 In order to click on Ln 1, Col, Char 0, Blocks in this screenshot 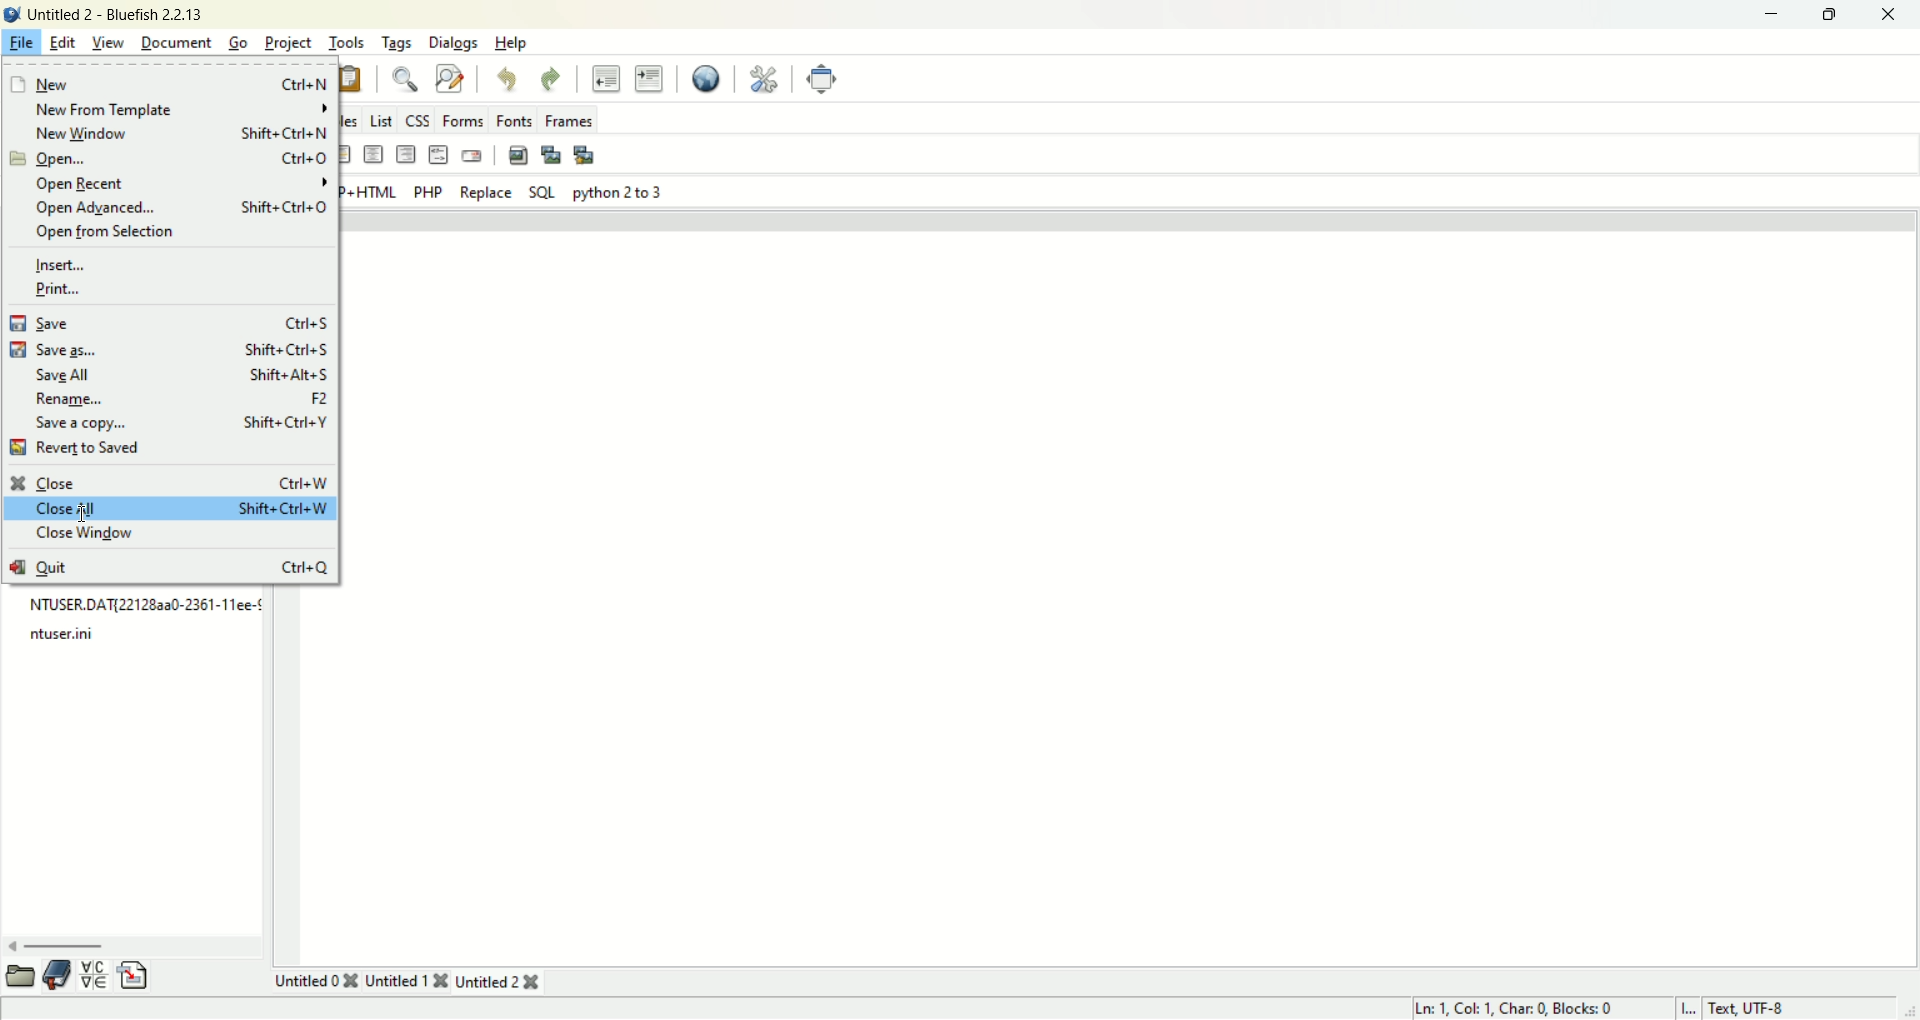, I will do `click(1519, 1007)`.